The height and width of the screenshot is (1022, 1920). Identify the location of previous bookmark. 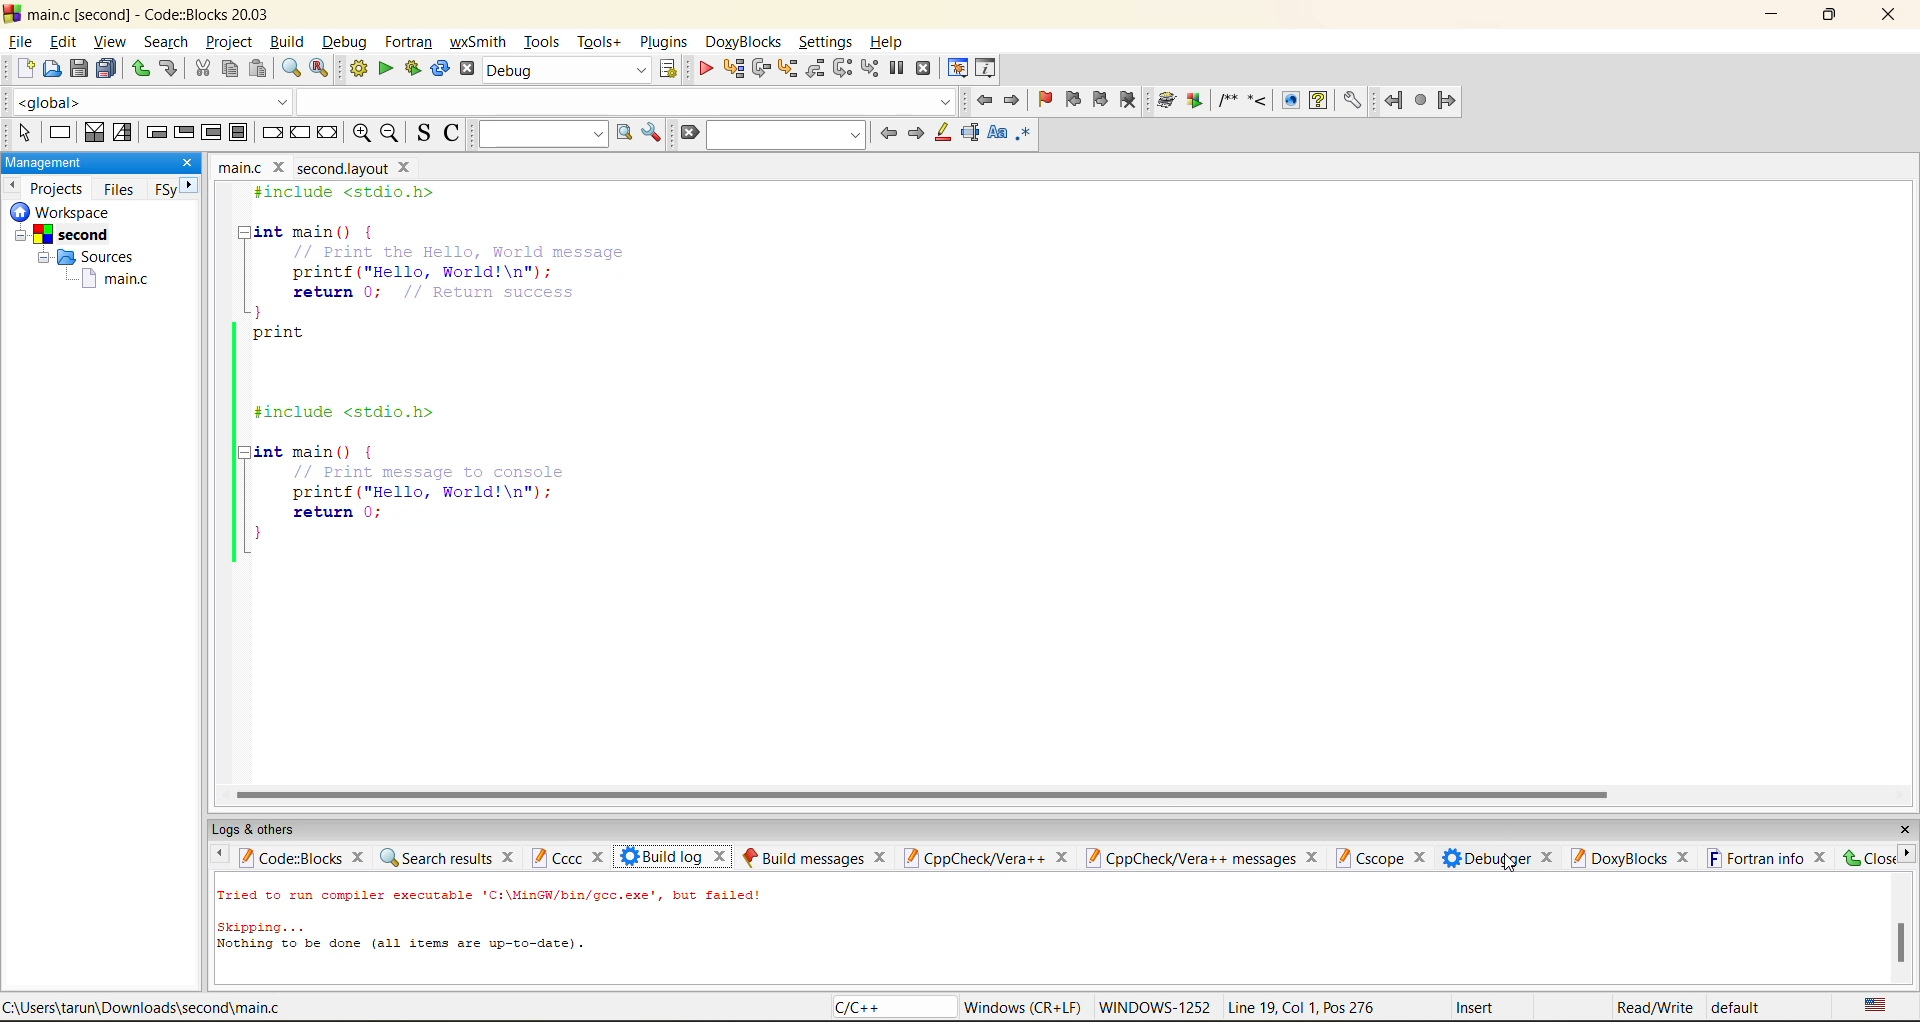
(1073, 99).